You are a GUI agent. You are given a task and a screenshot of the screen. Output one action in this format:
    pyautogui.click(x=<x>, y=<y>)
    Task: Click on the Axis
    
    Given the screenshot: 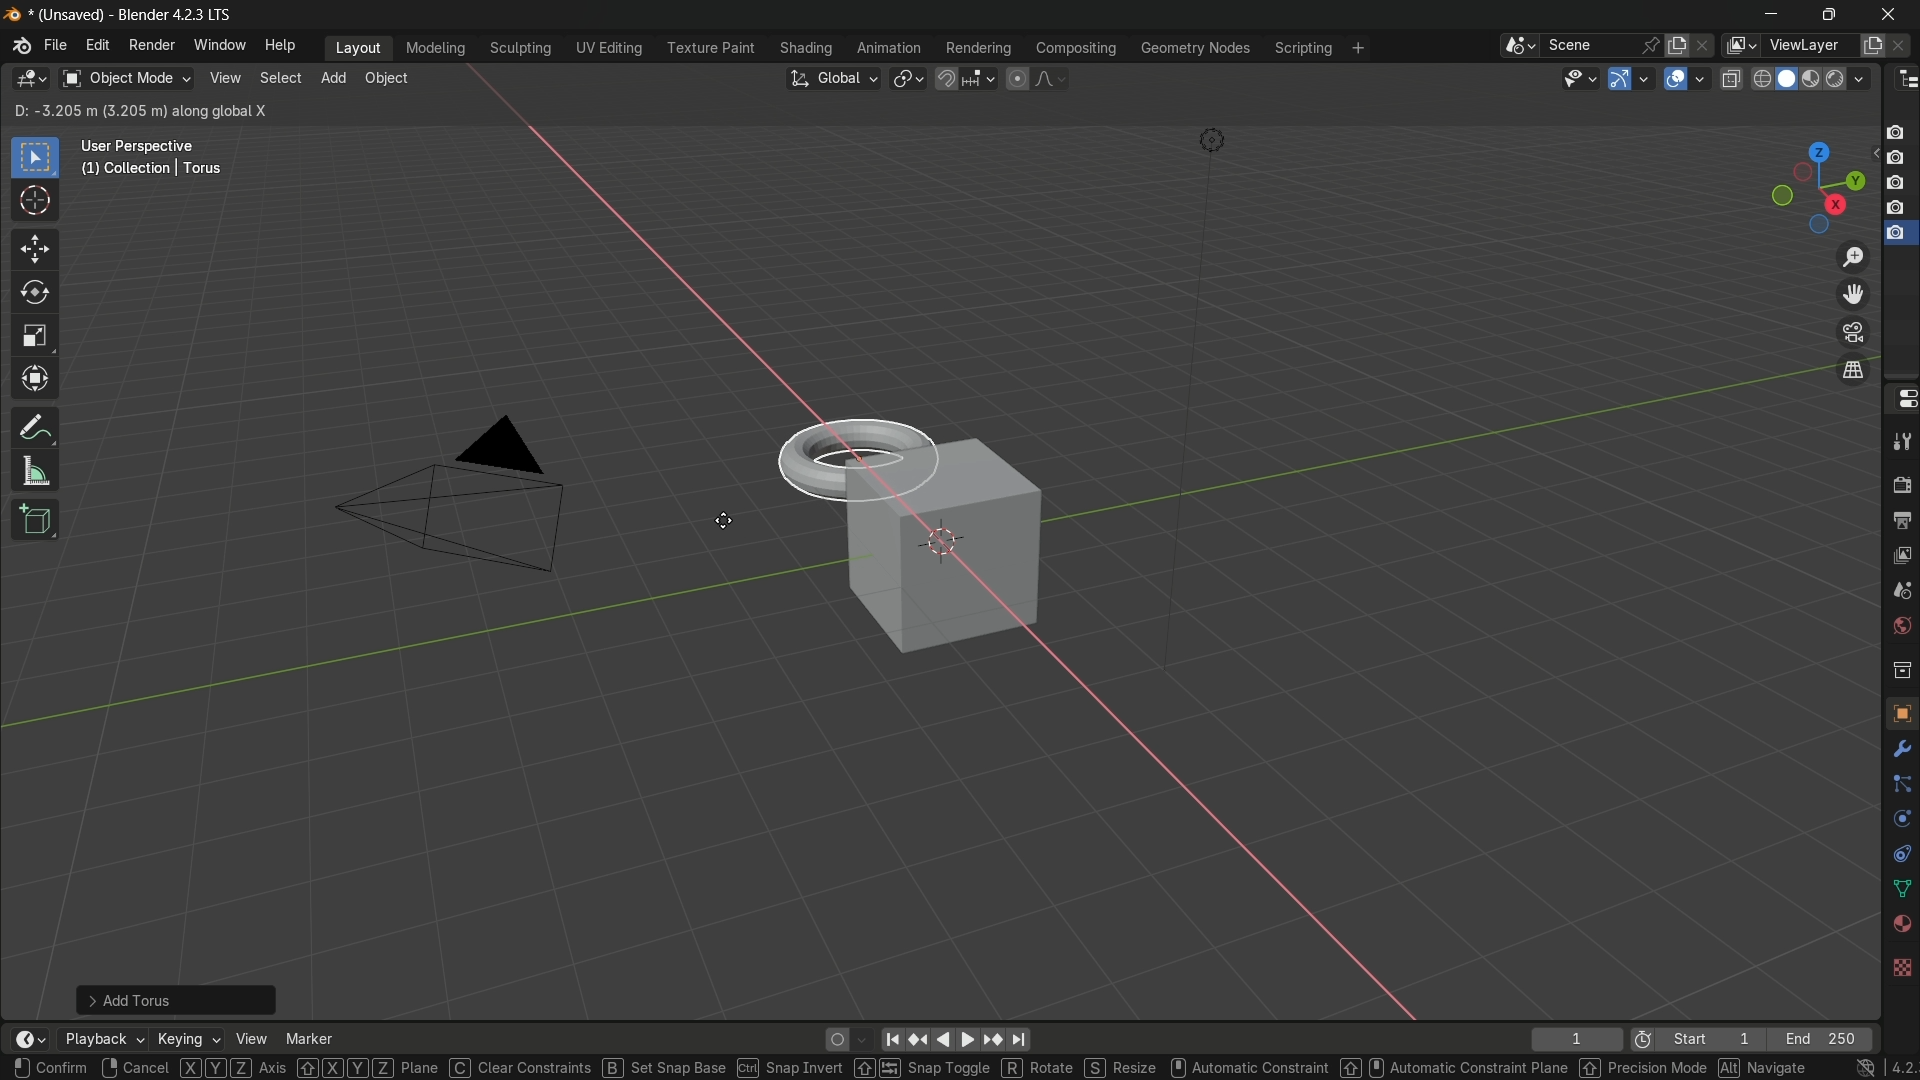 What is the action you would take?
    pyautogui.click(x=233, y=1067)
    